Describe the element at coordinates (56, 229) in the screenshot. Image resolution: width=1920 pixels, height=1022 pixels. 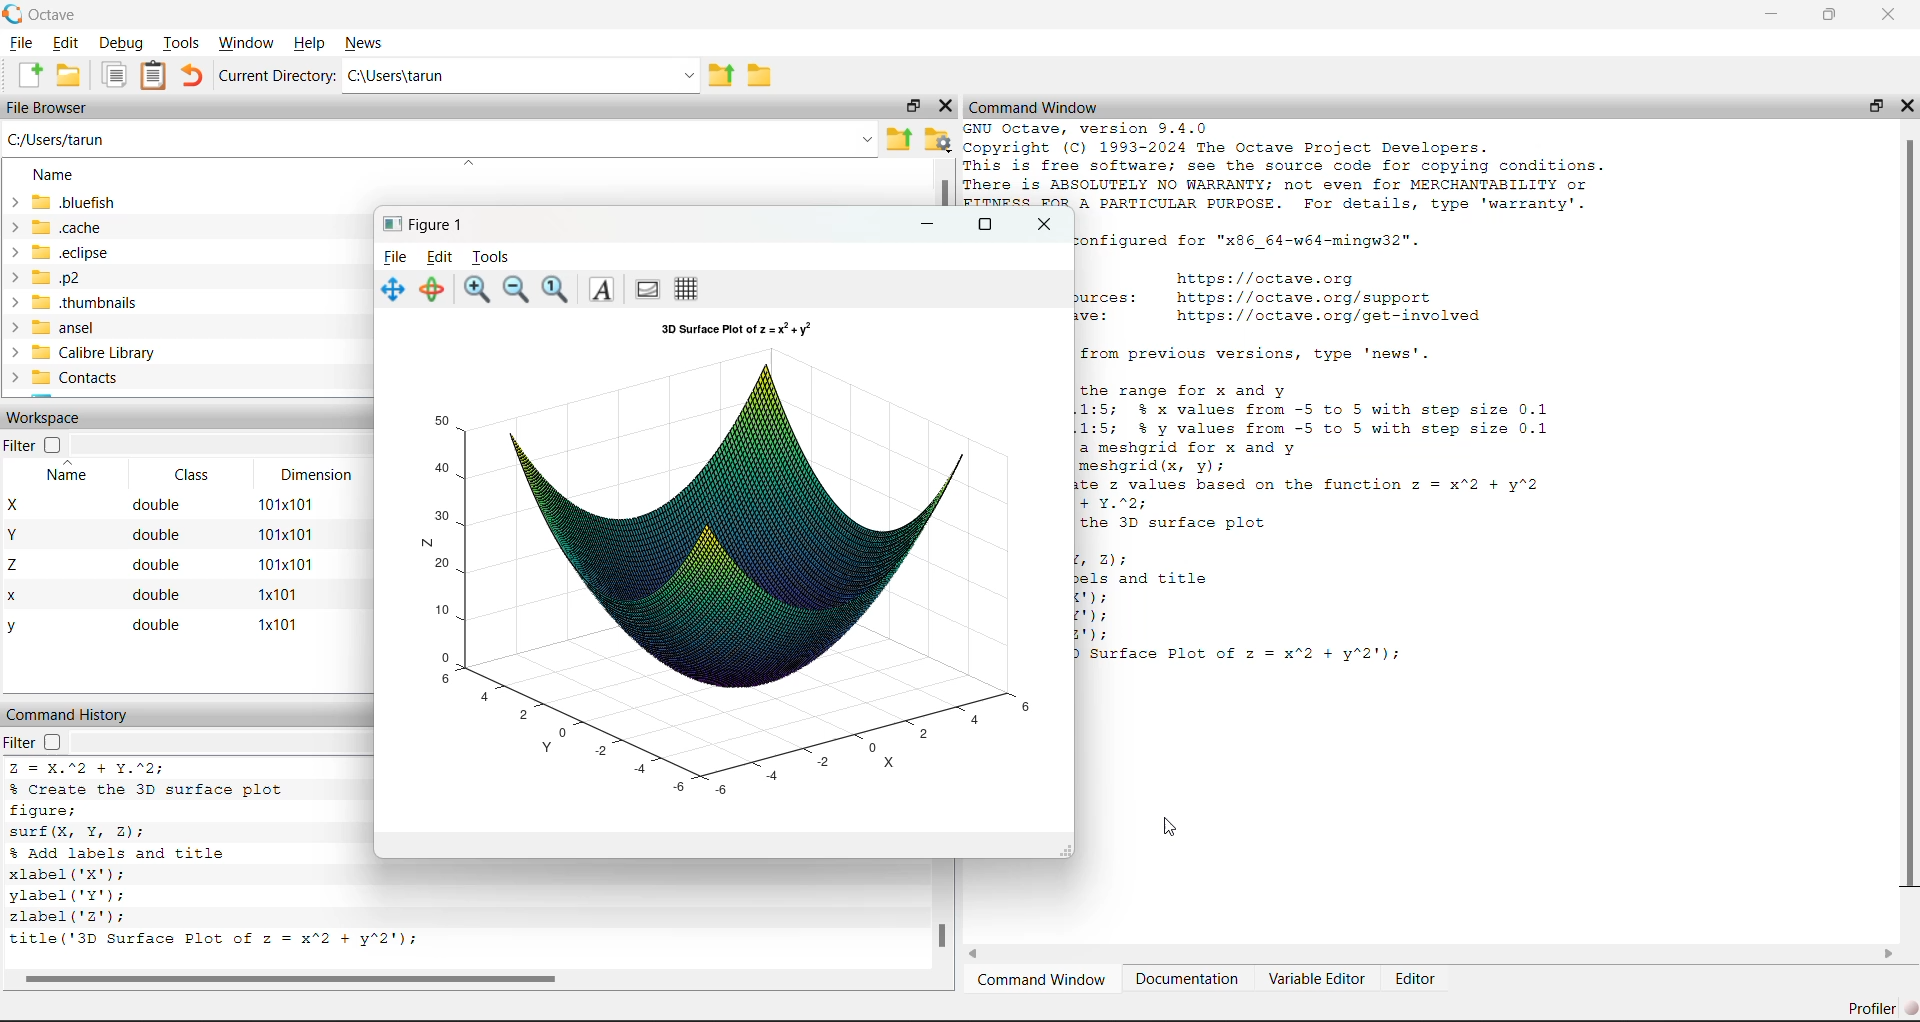
I see `.cache` at that location.